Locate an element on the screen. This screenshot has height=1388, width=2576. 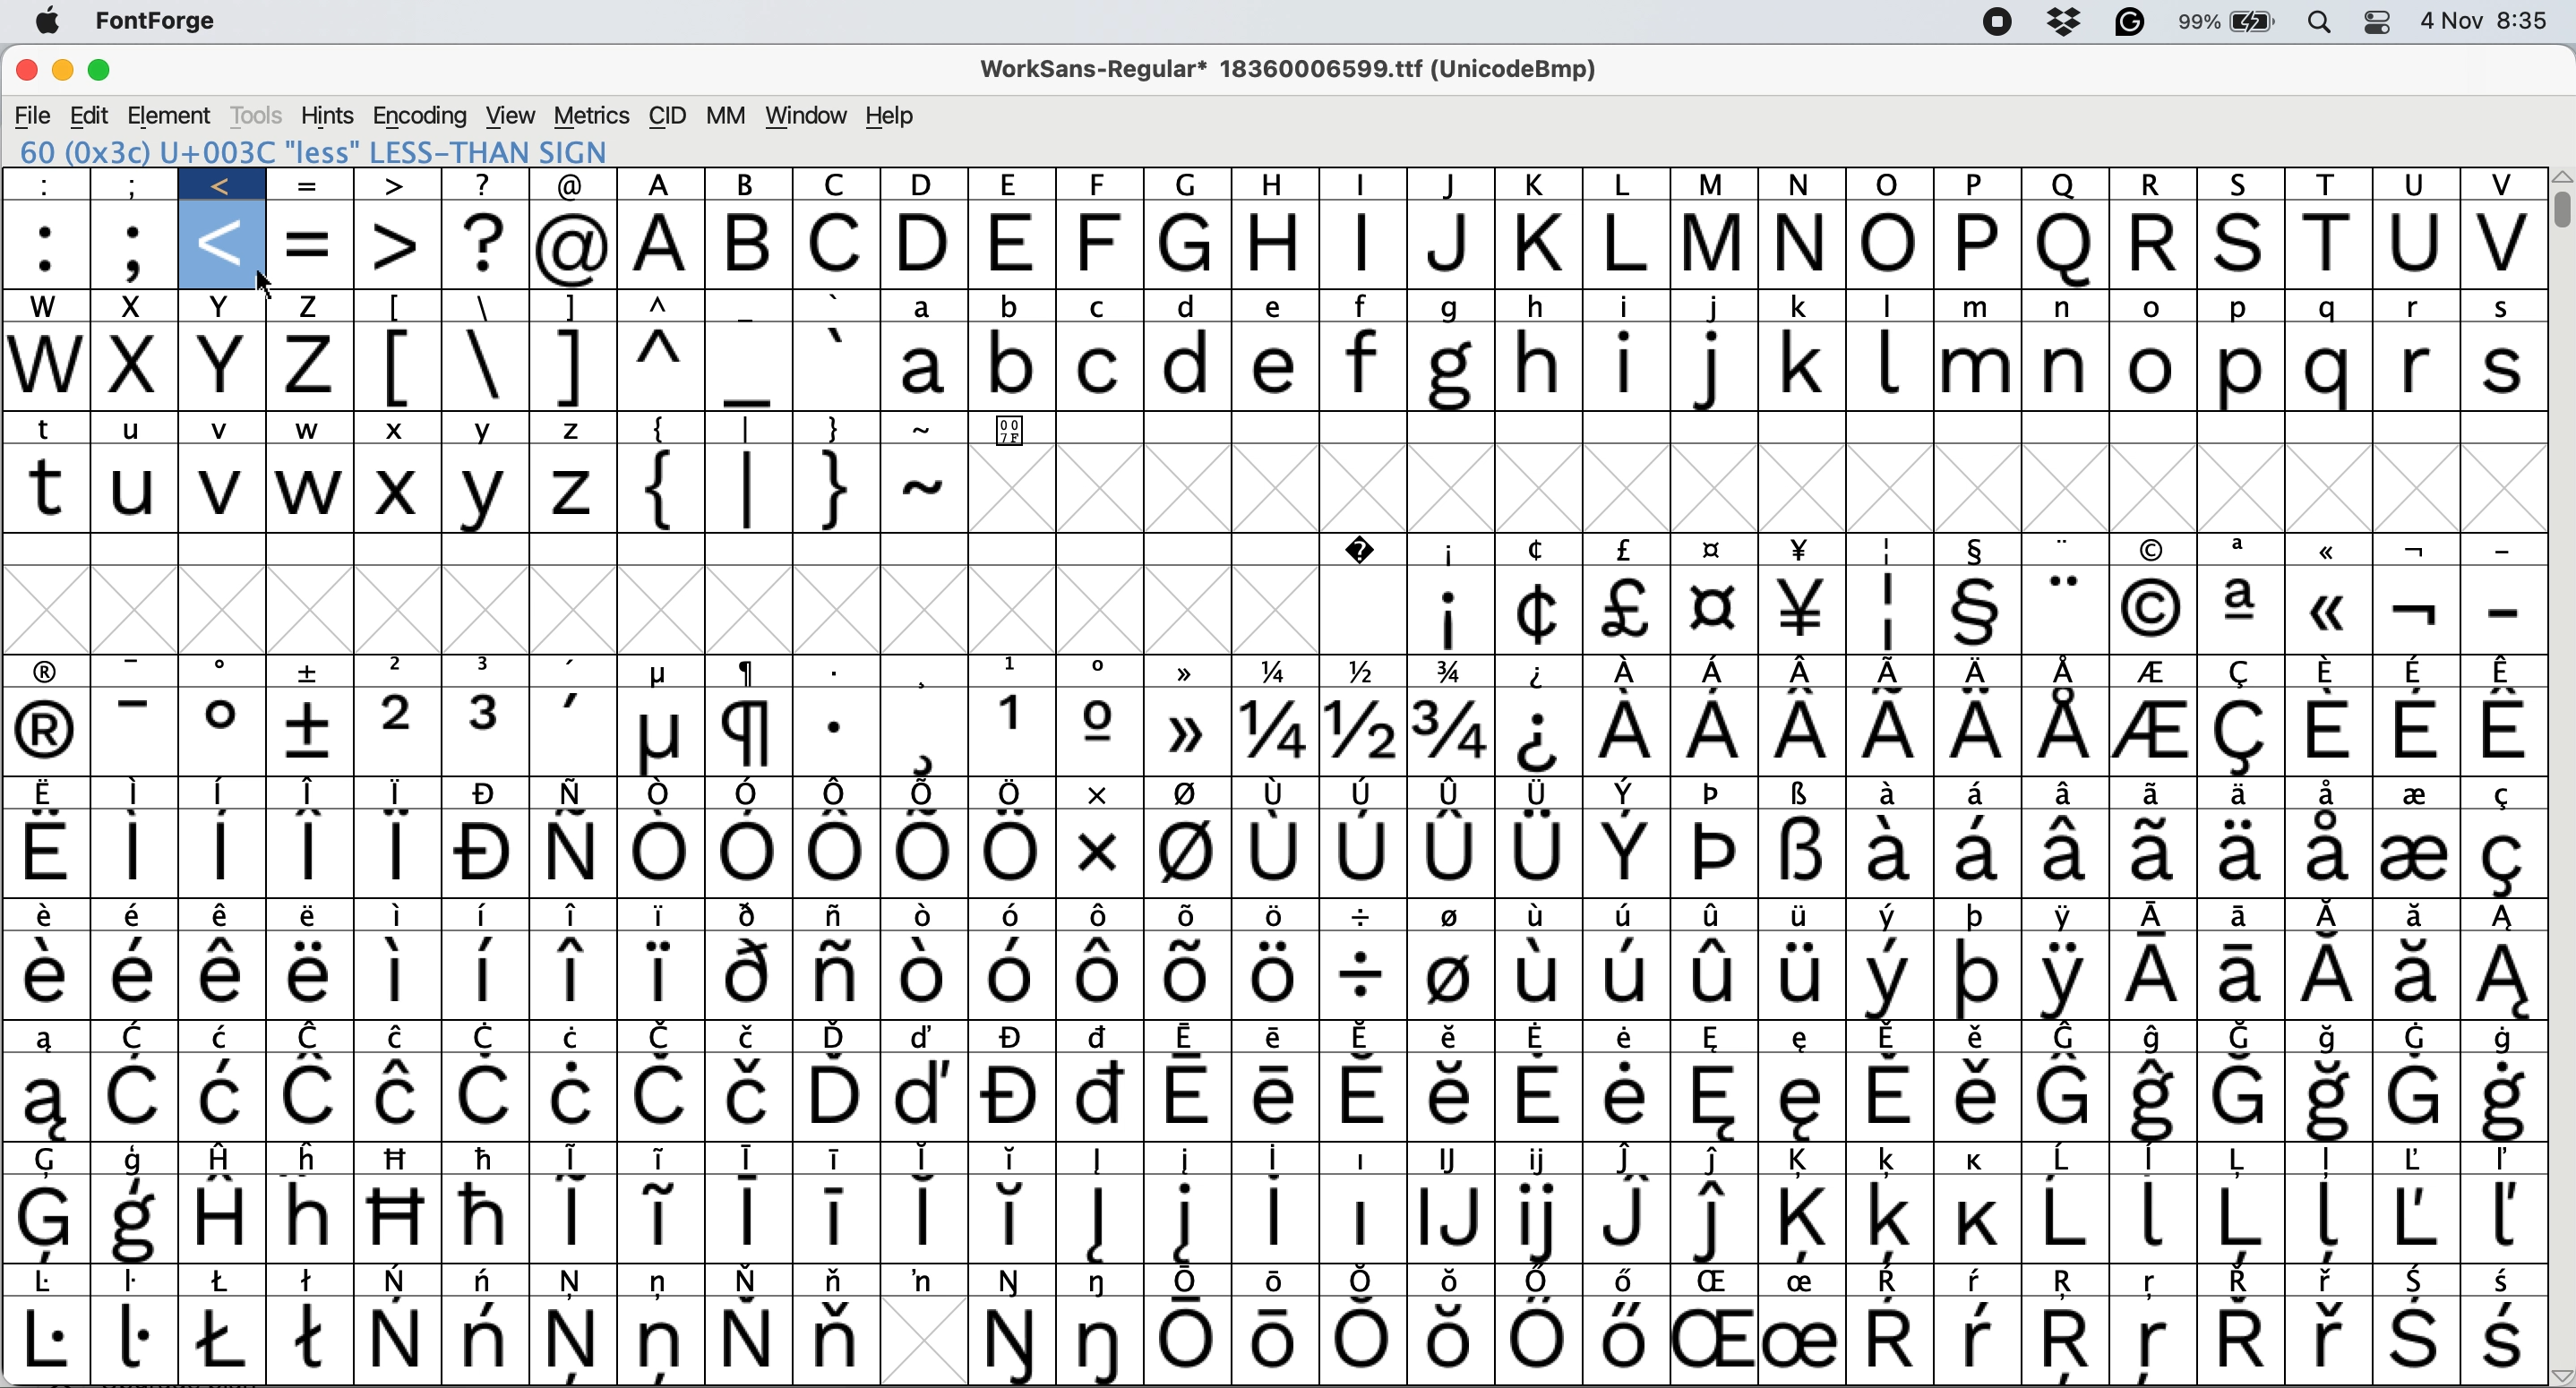
m is located at coordinates (1978, 309).